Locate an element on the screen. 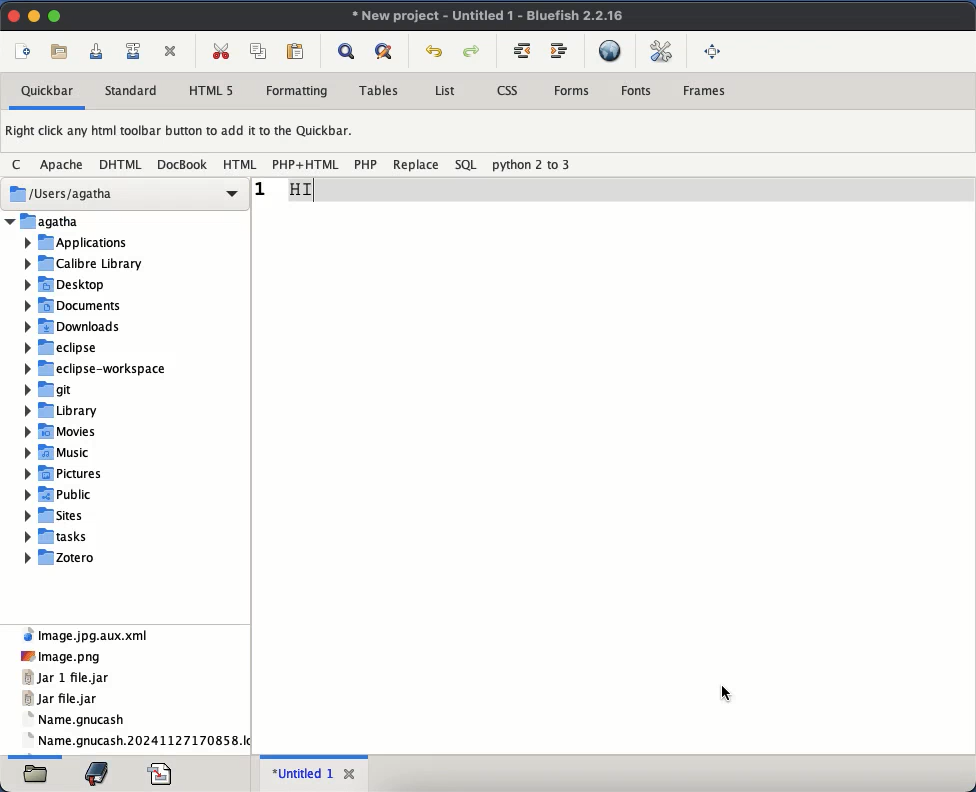 The width and height of the screenshot is (976, 792). git is located at coordinates (49, 389).